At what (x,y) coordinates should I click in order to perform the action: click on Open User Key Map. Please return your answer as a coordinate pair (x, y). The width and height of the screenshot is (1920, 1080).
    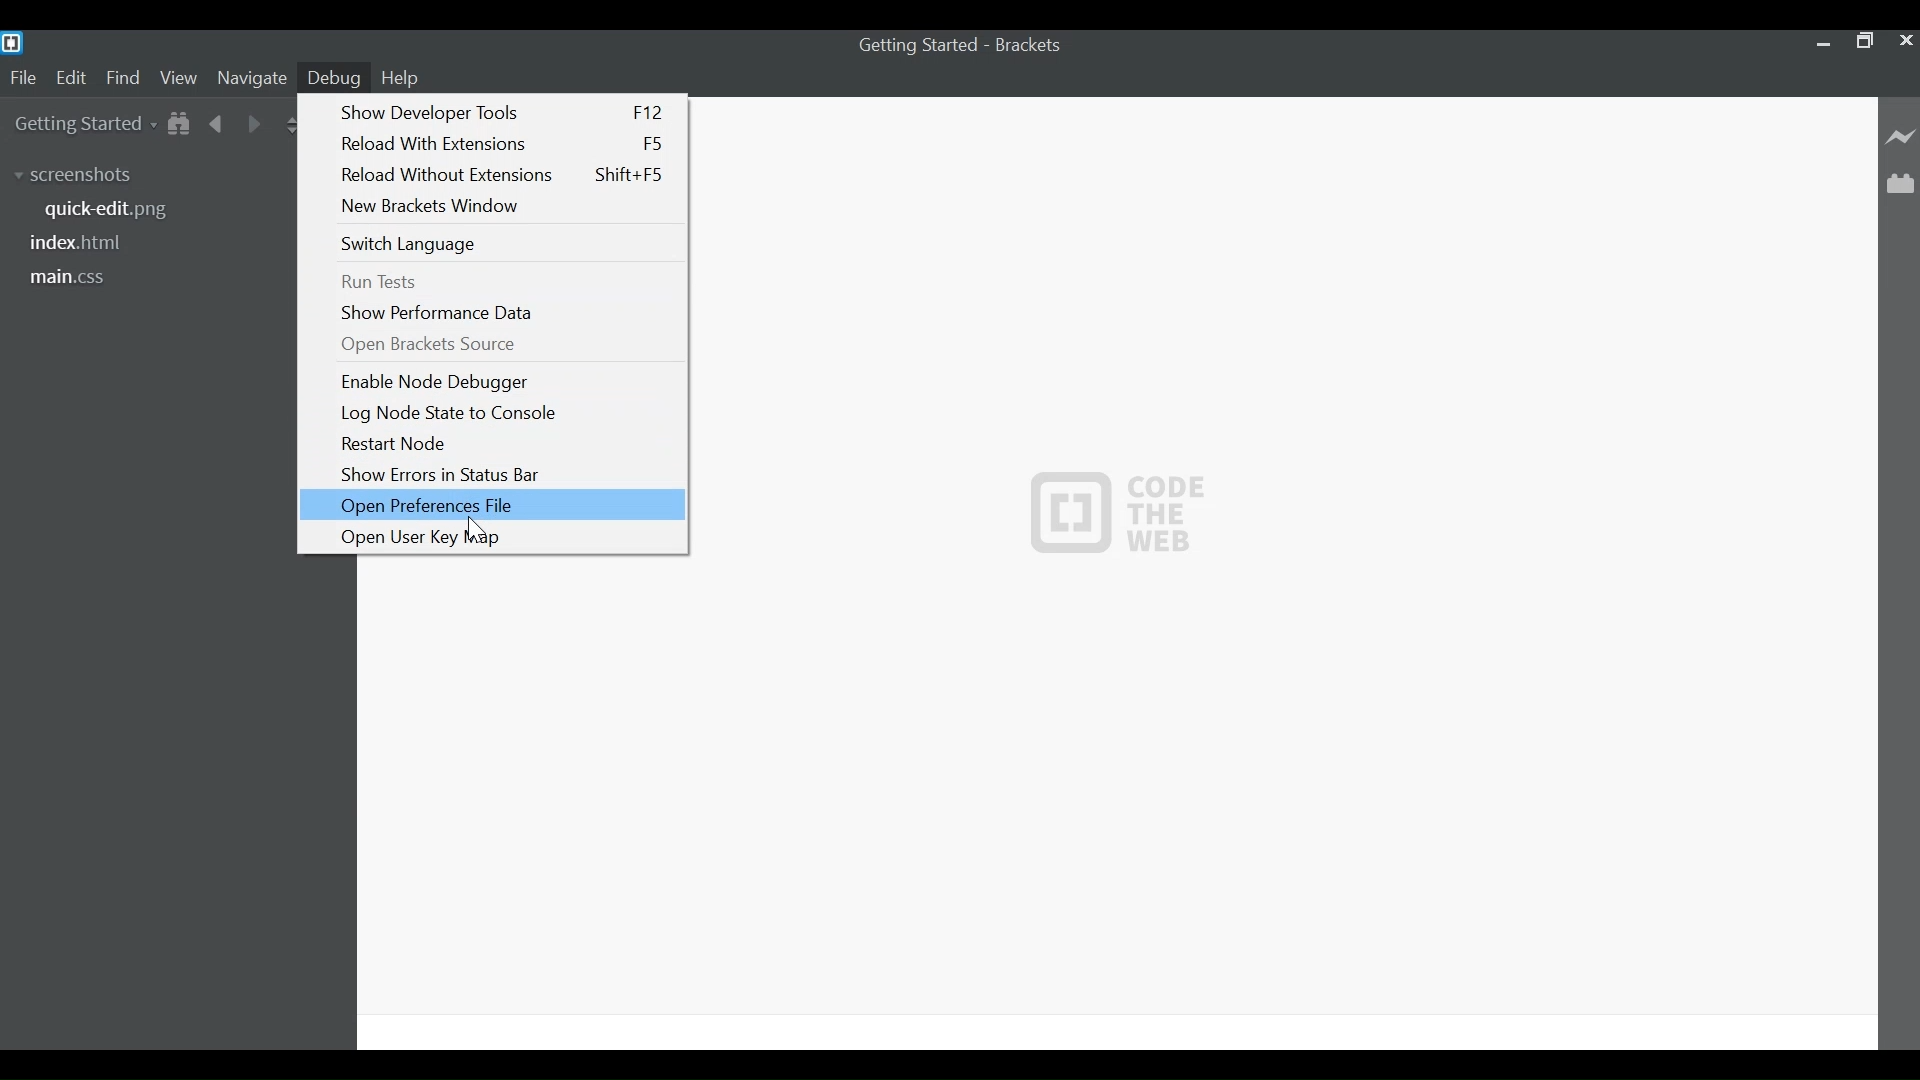
    Looking at the image, I should click on (434, 538).